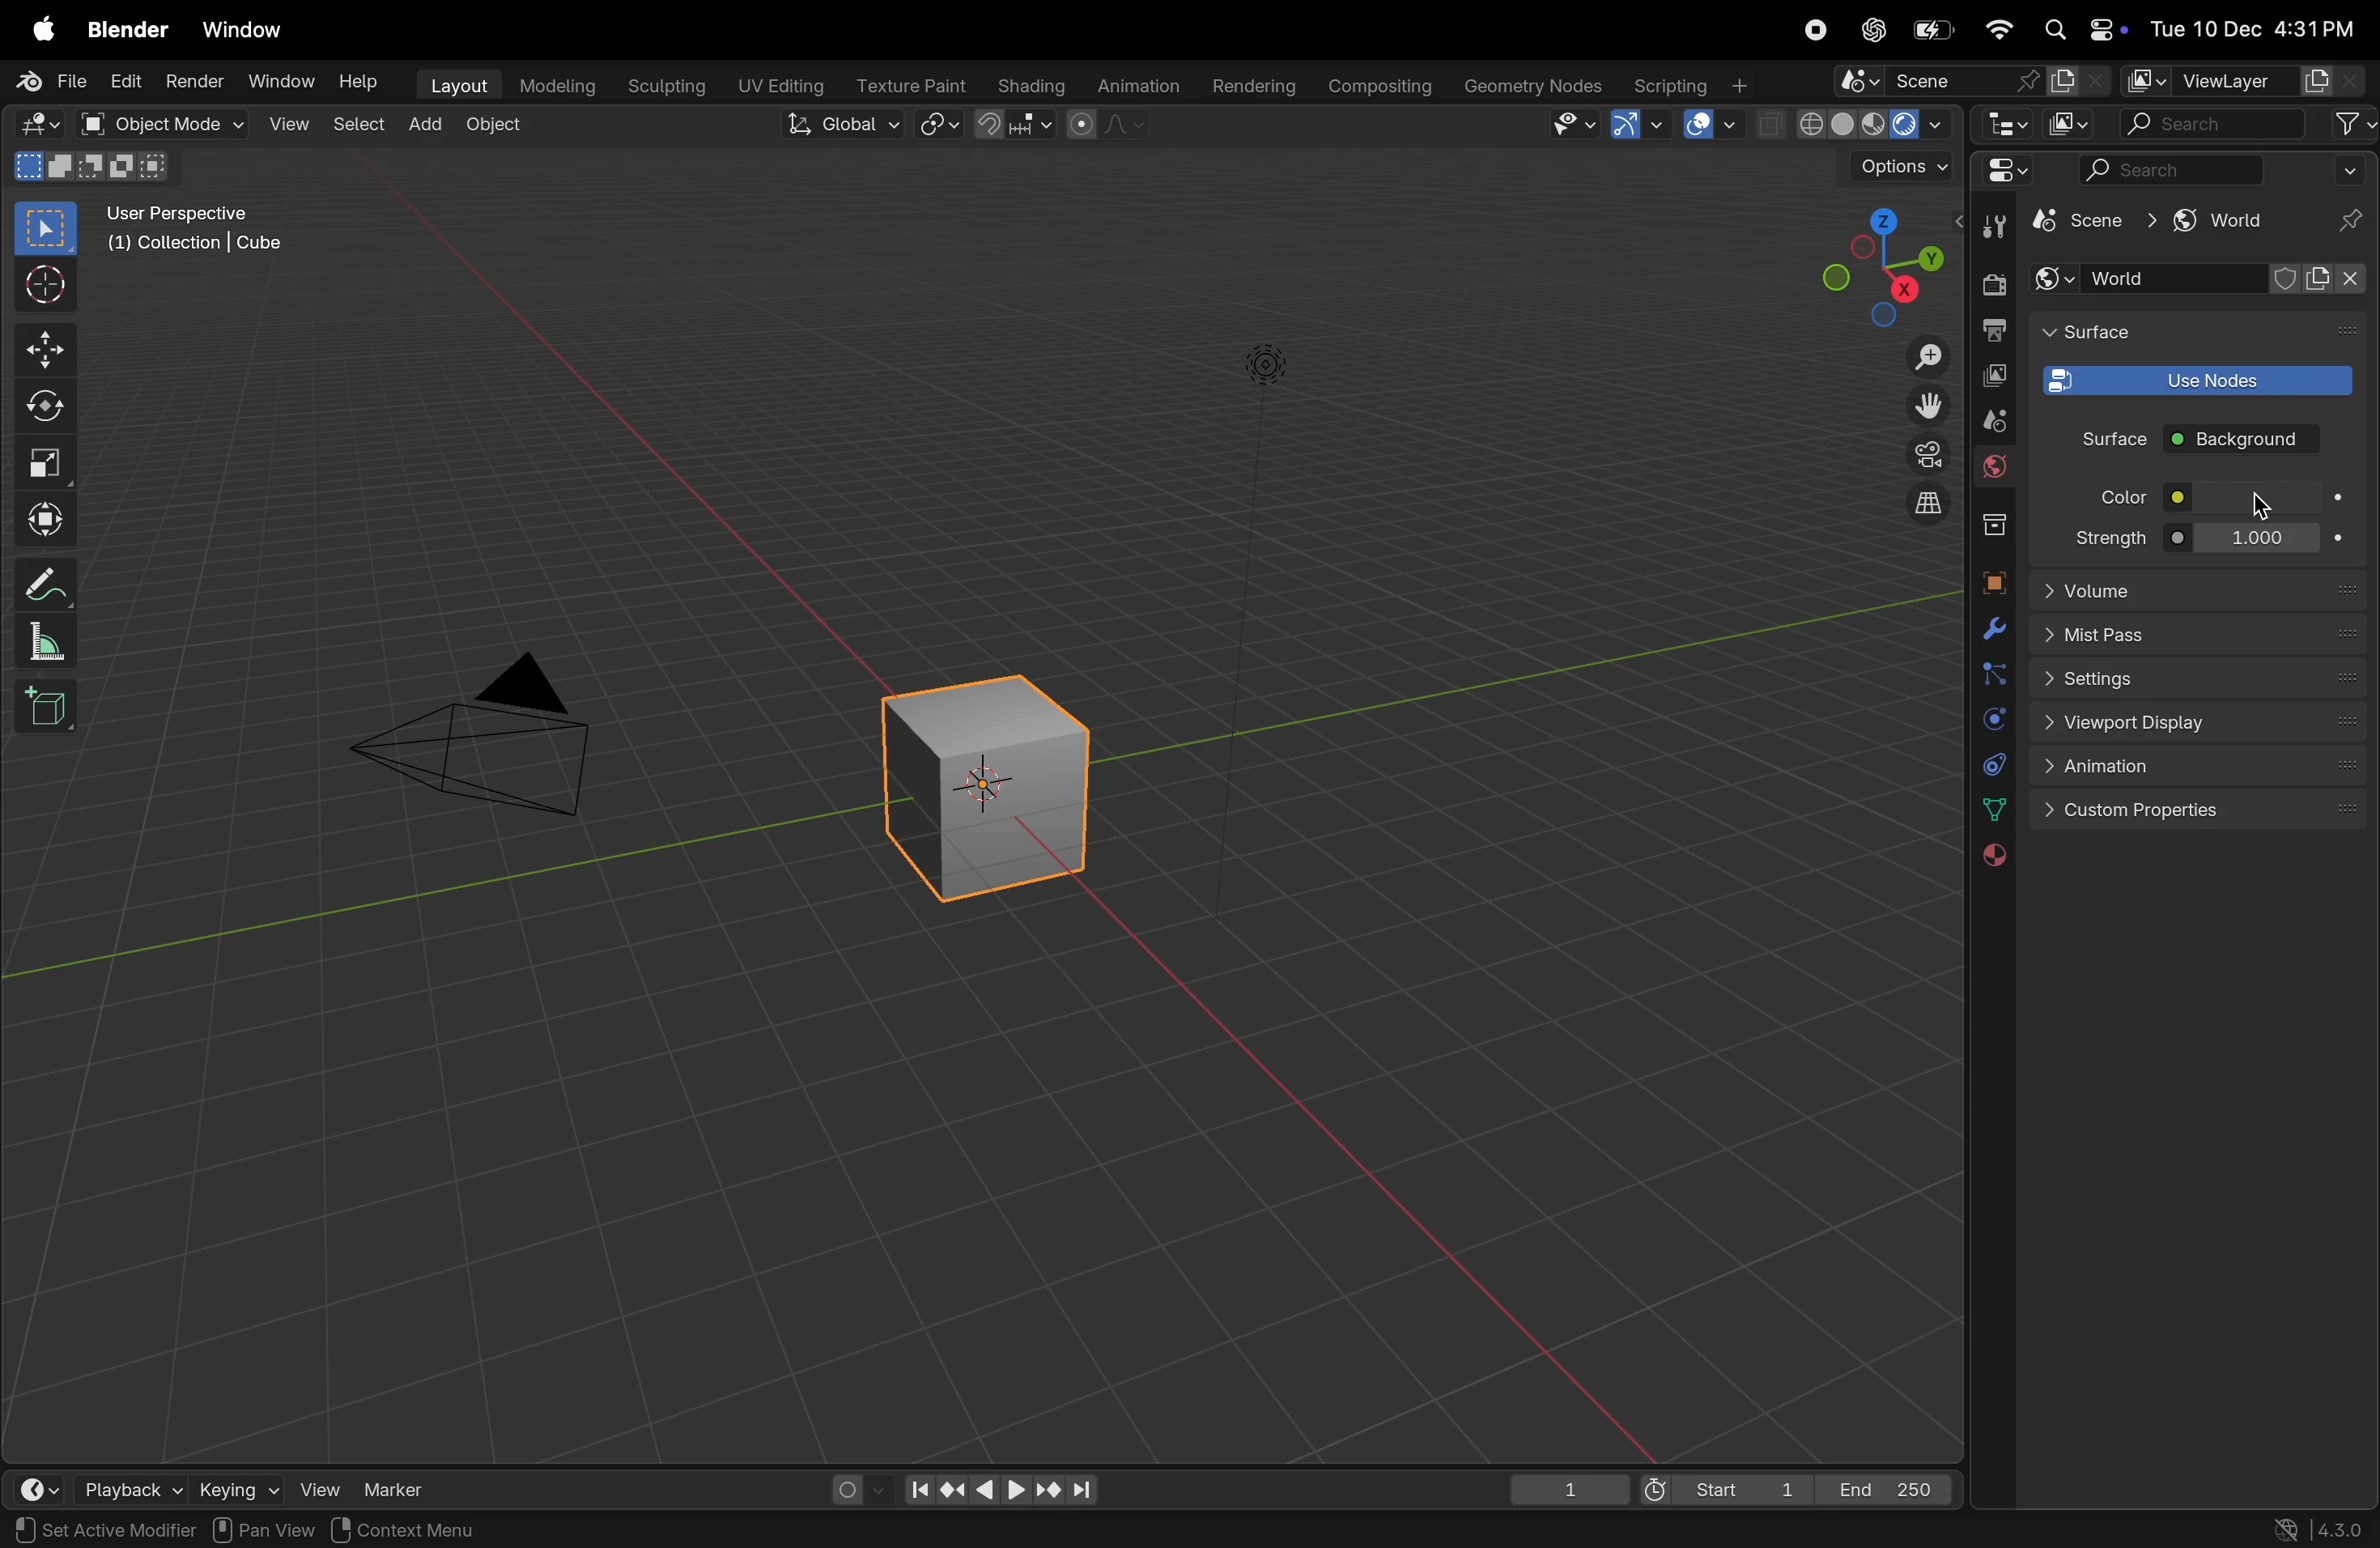  Describe the element at coordinates (2001, 123) in the screenshot. I see `editor mode` at that location.